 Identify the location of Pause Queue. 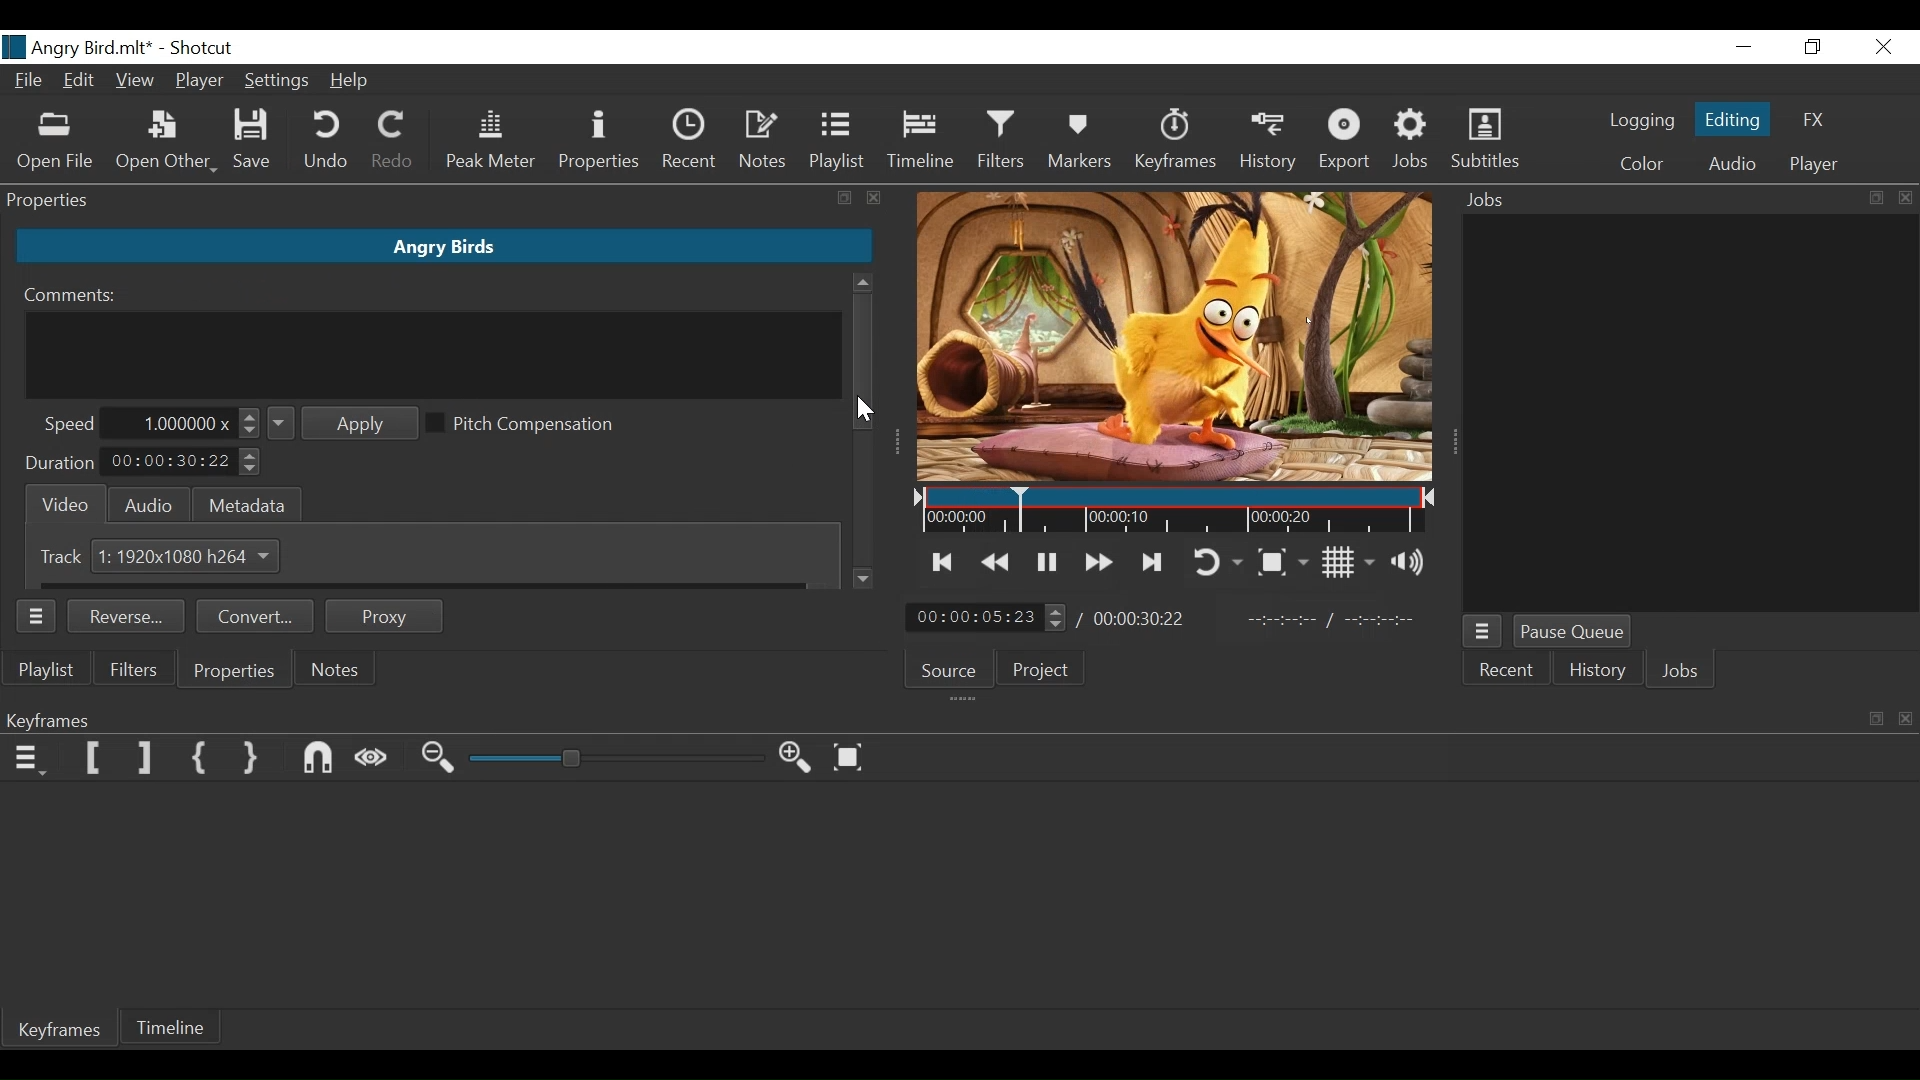
(1573, 632).